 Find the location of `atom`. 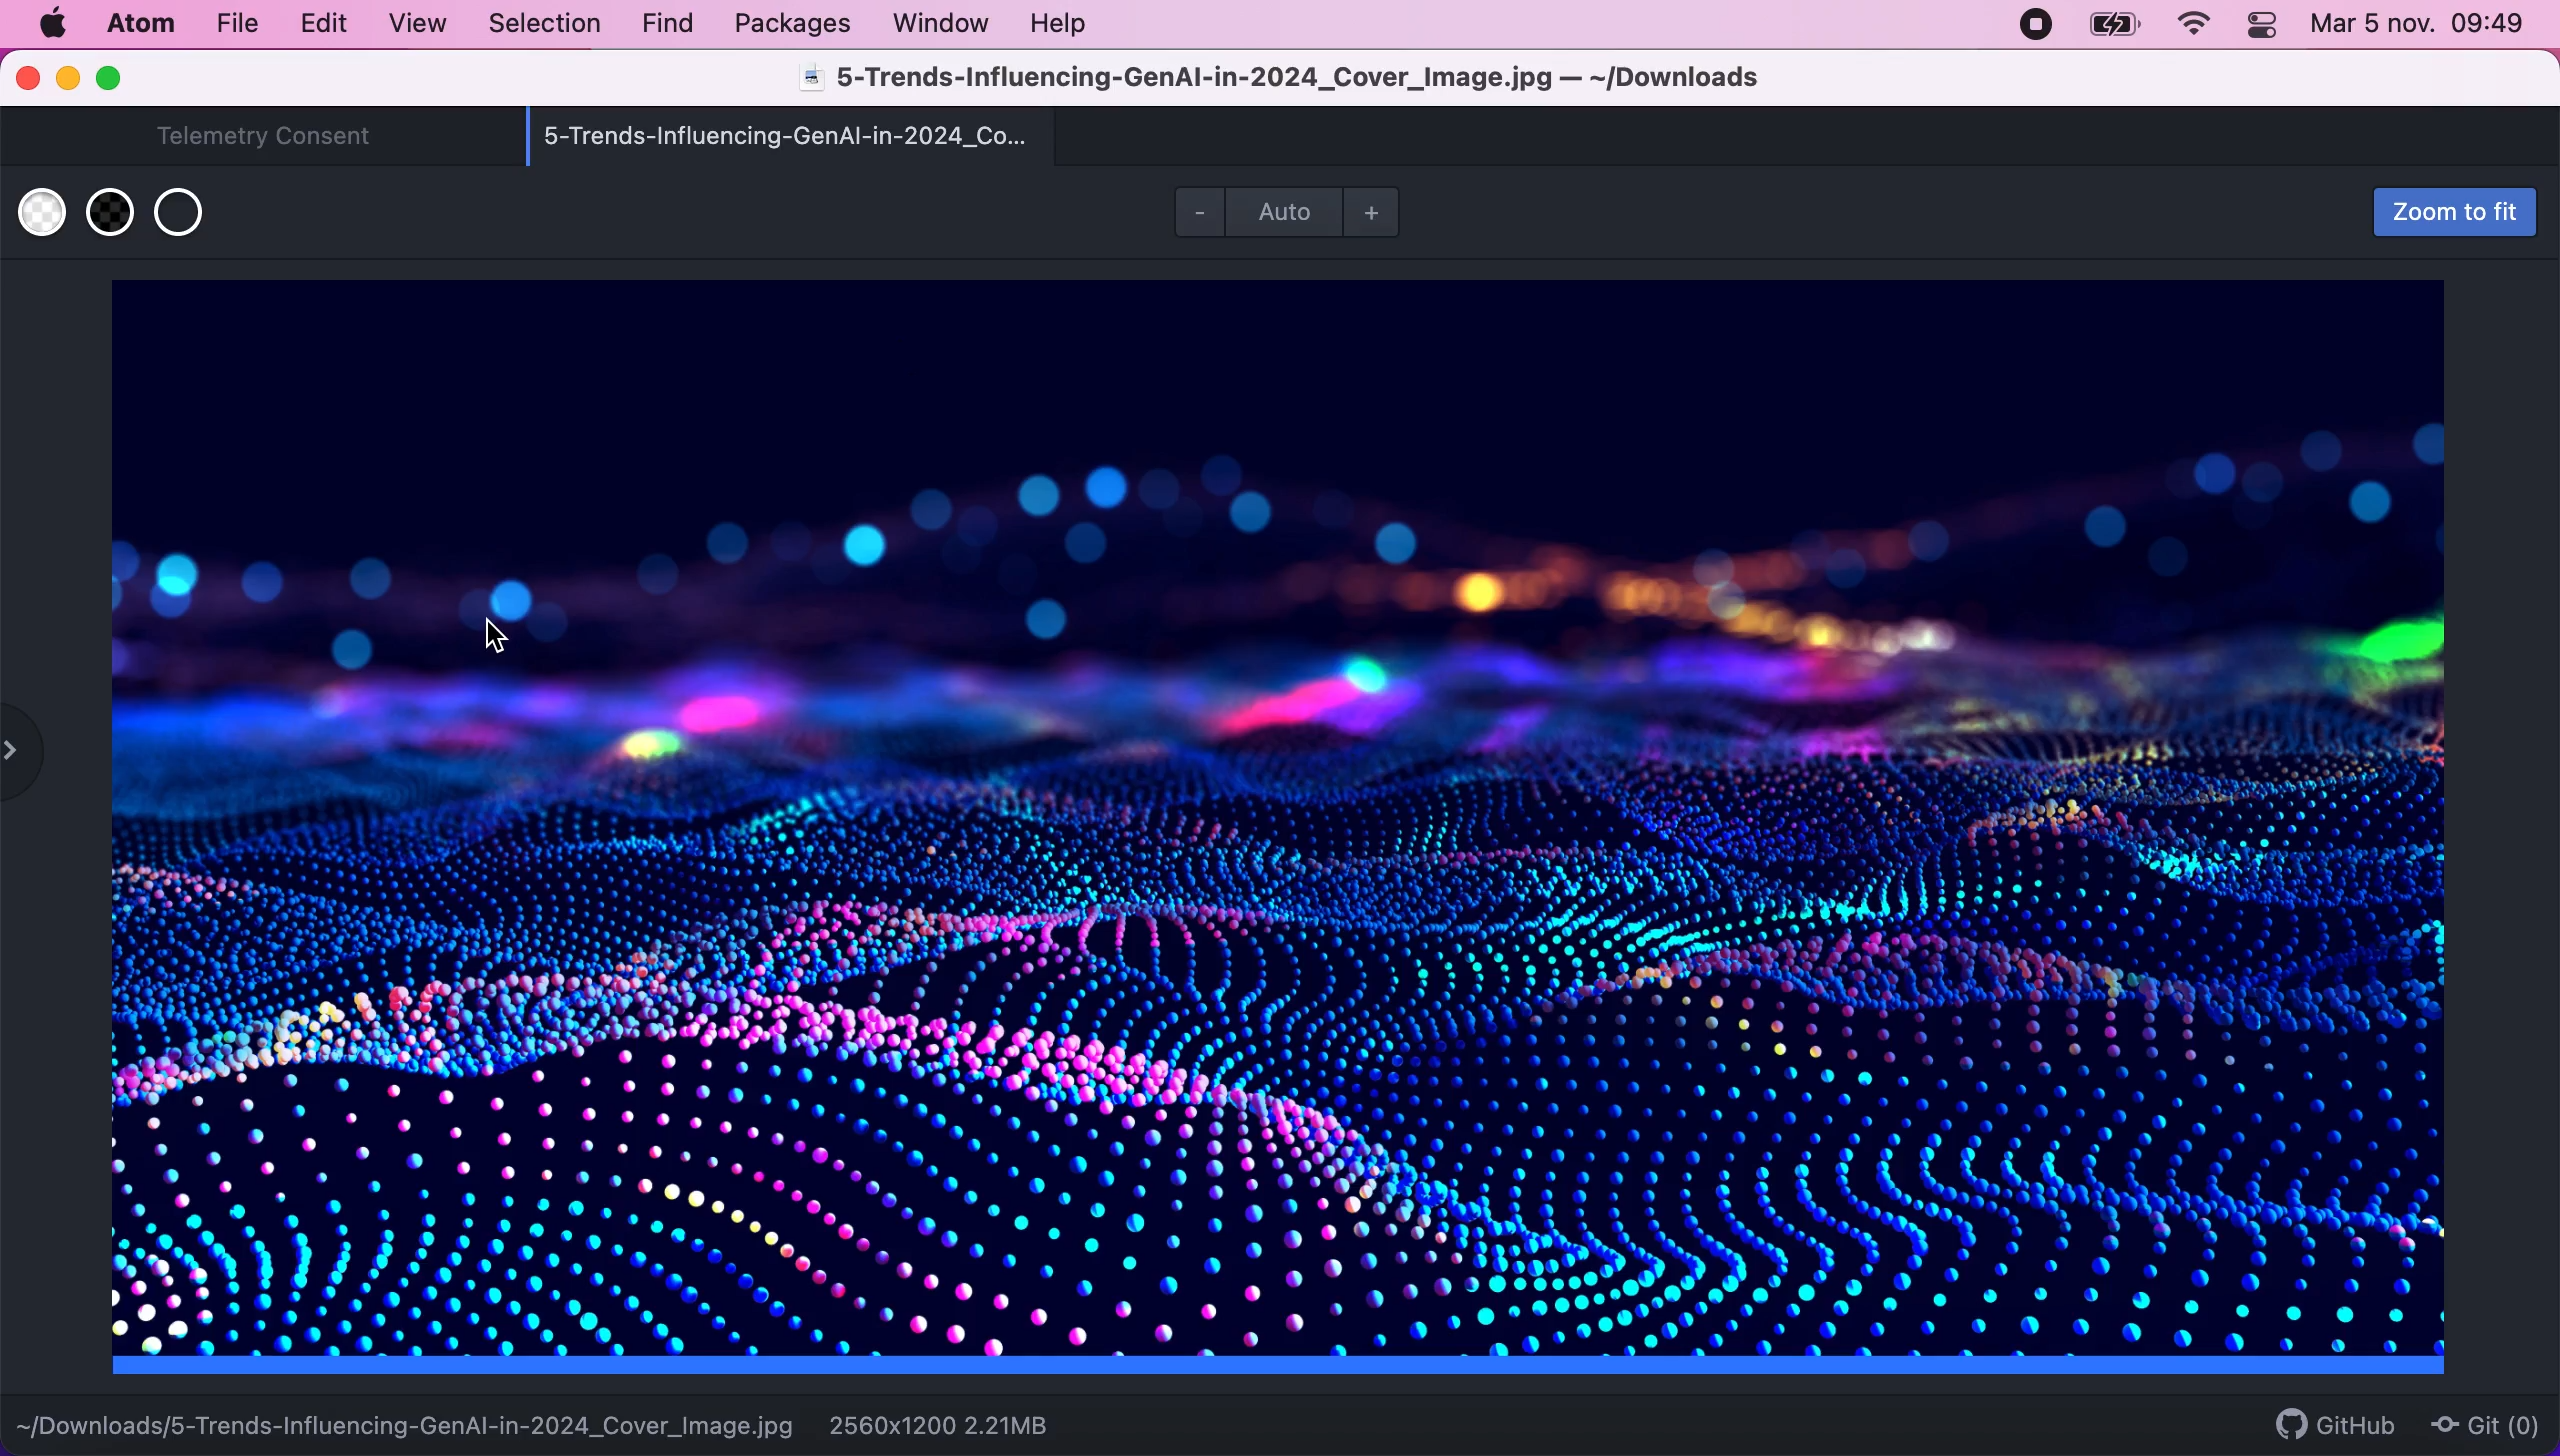

atom is located at coordinates (144, 28).